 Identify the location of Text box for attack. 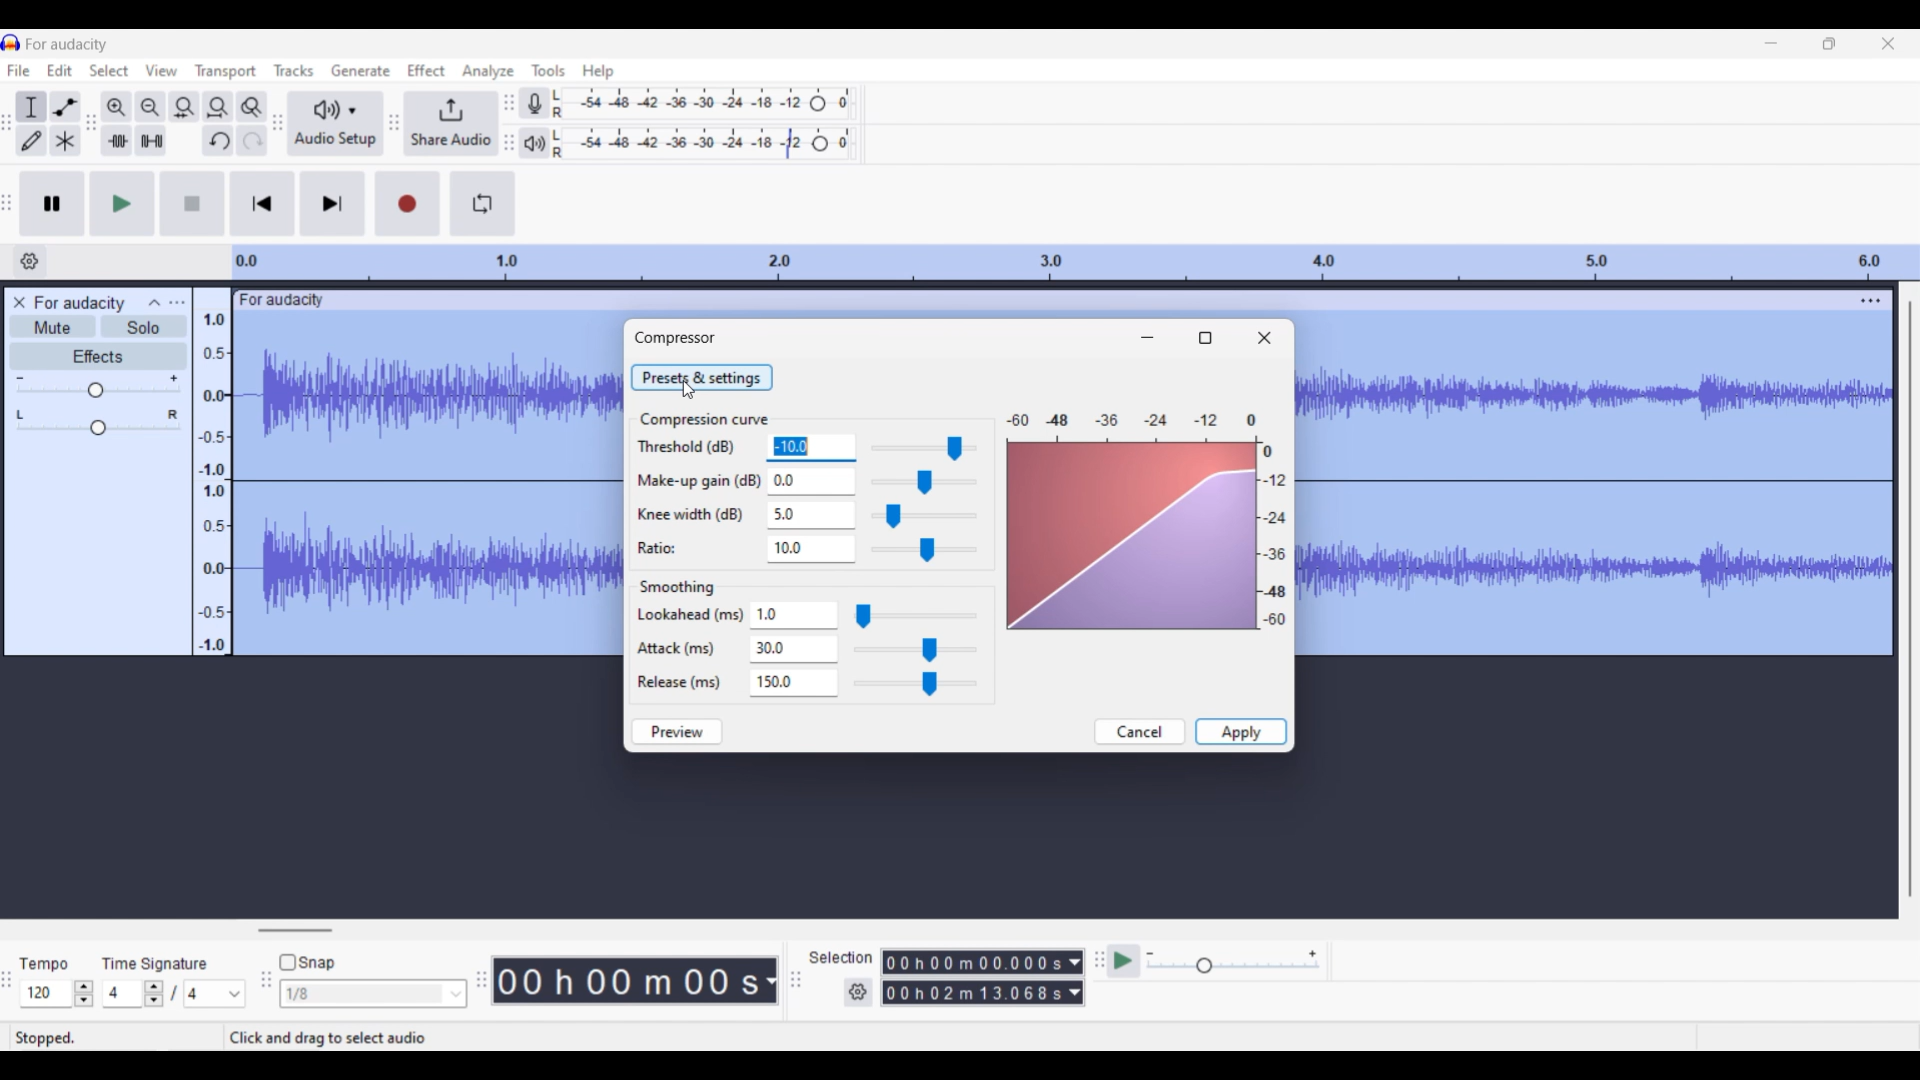
(796, 649).